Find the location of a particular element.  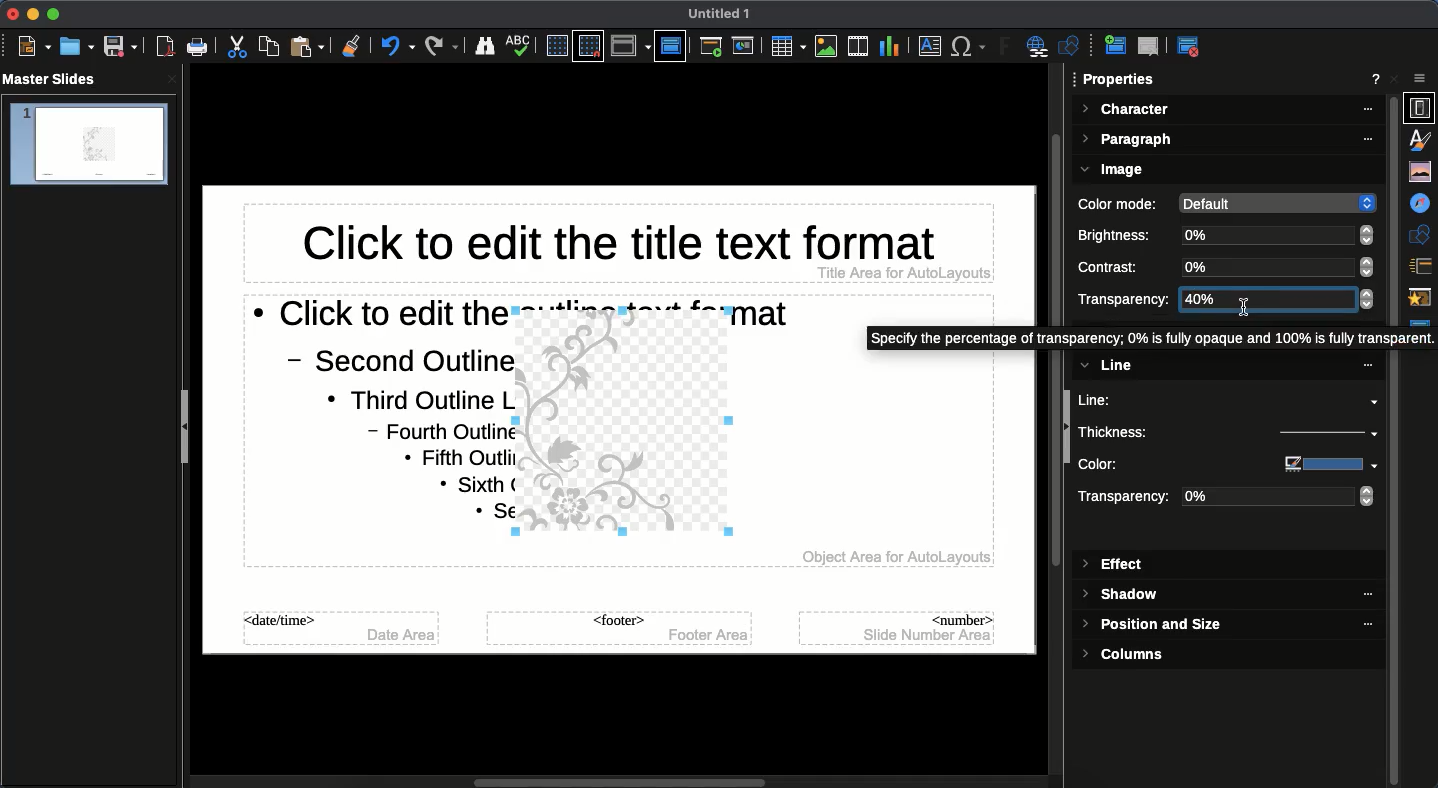

Master slides is located at coordinates (56, 80).